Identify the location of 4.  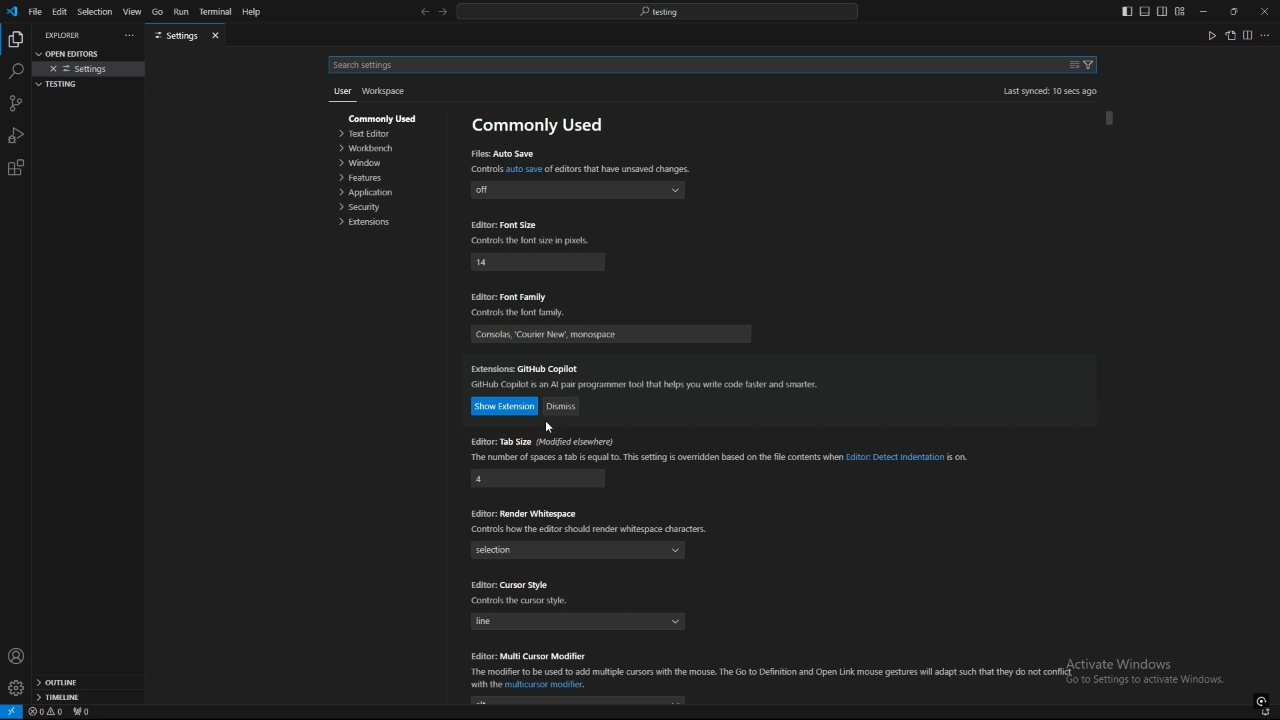
(537, 479).